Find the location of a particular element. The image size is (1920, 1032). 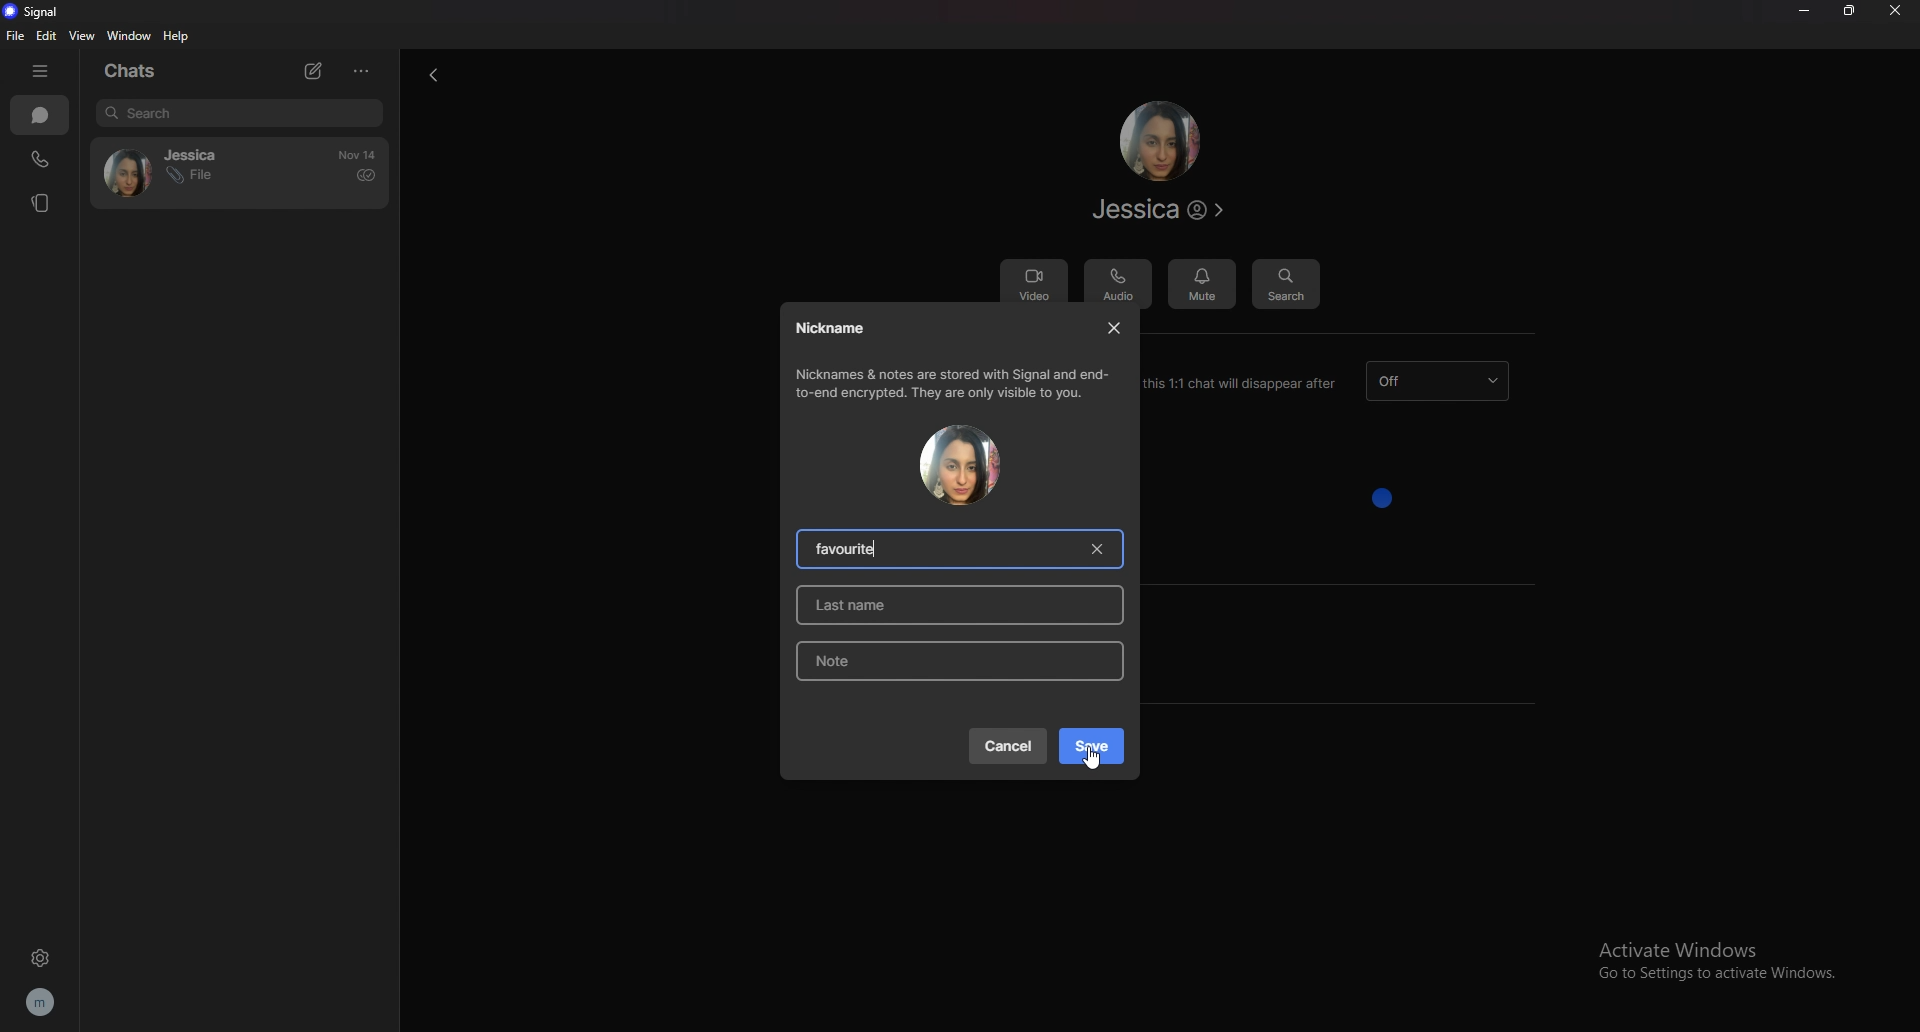

help is located at coordinates (175, 37).